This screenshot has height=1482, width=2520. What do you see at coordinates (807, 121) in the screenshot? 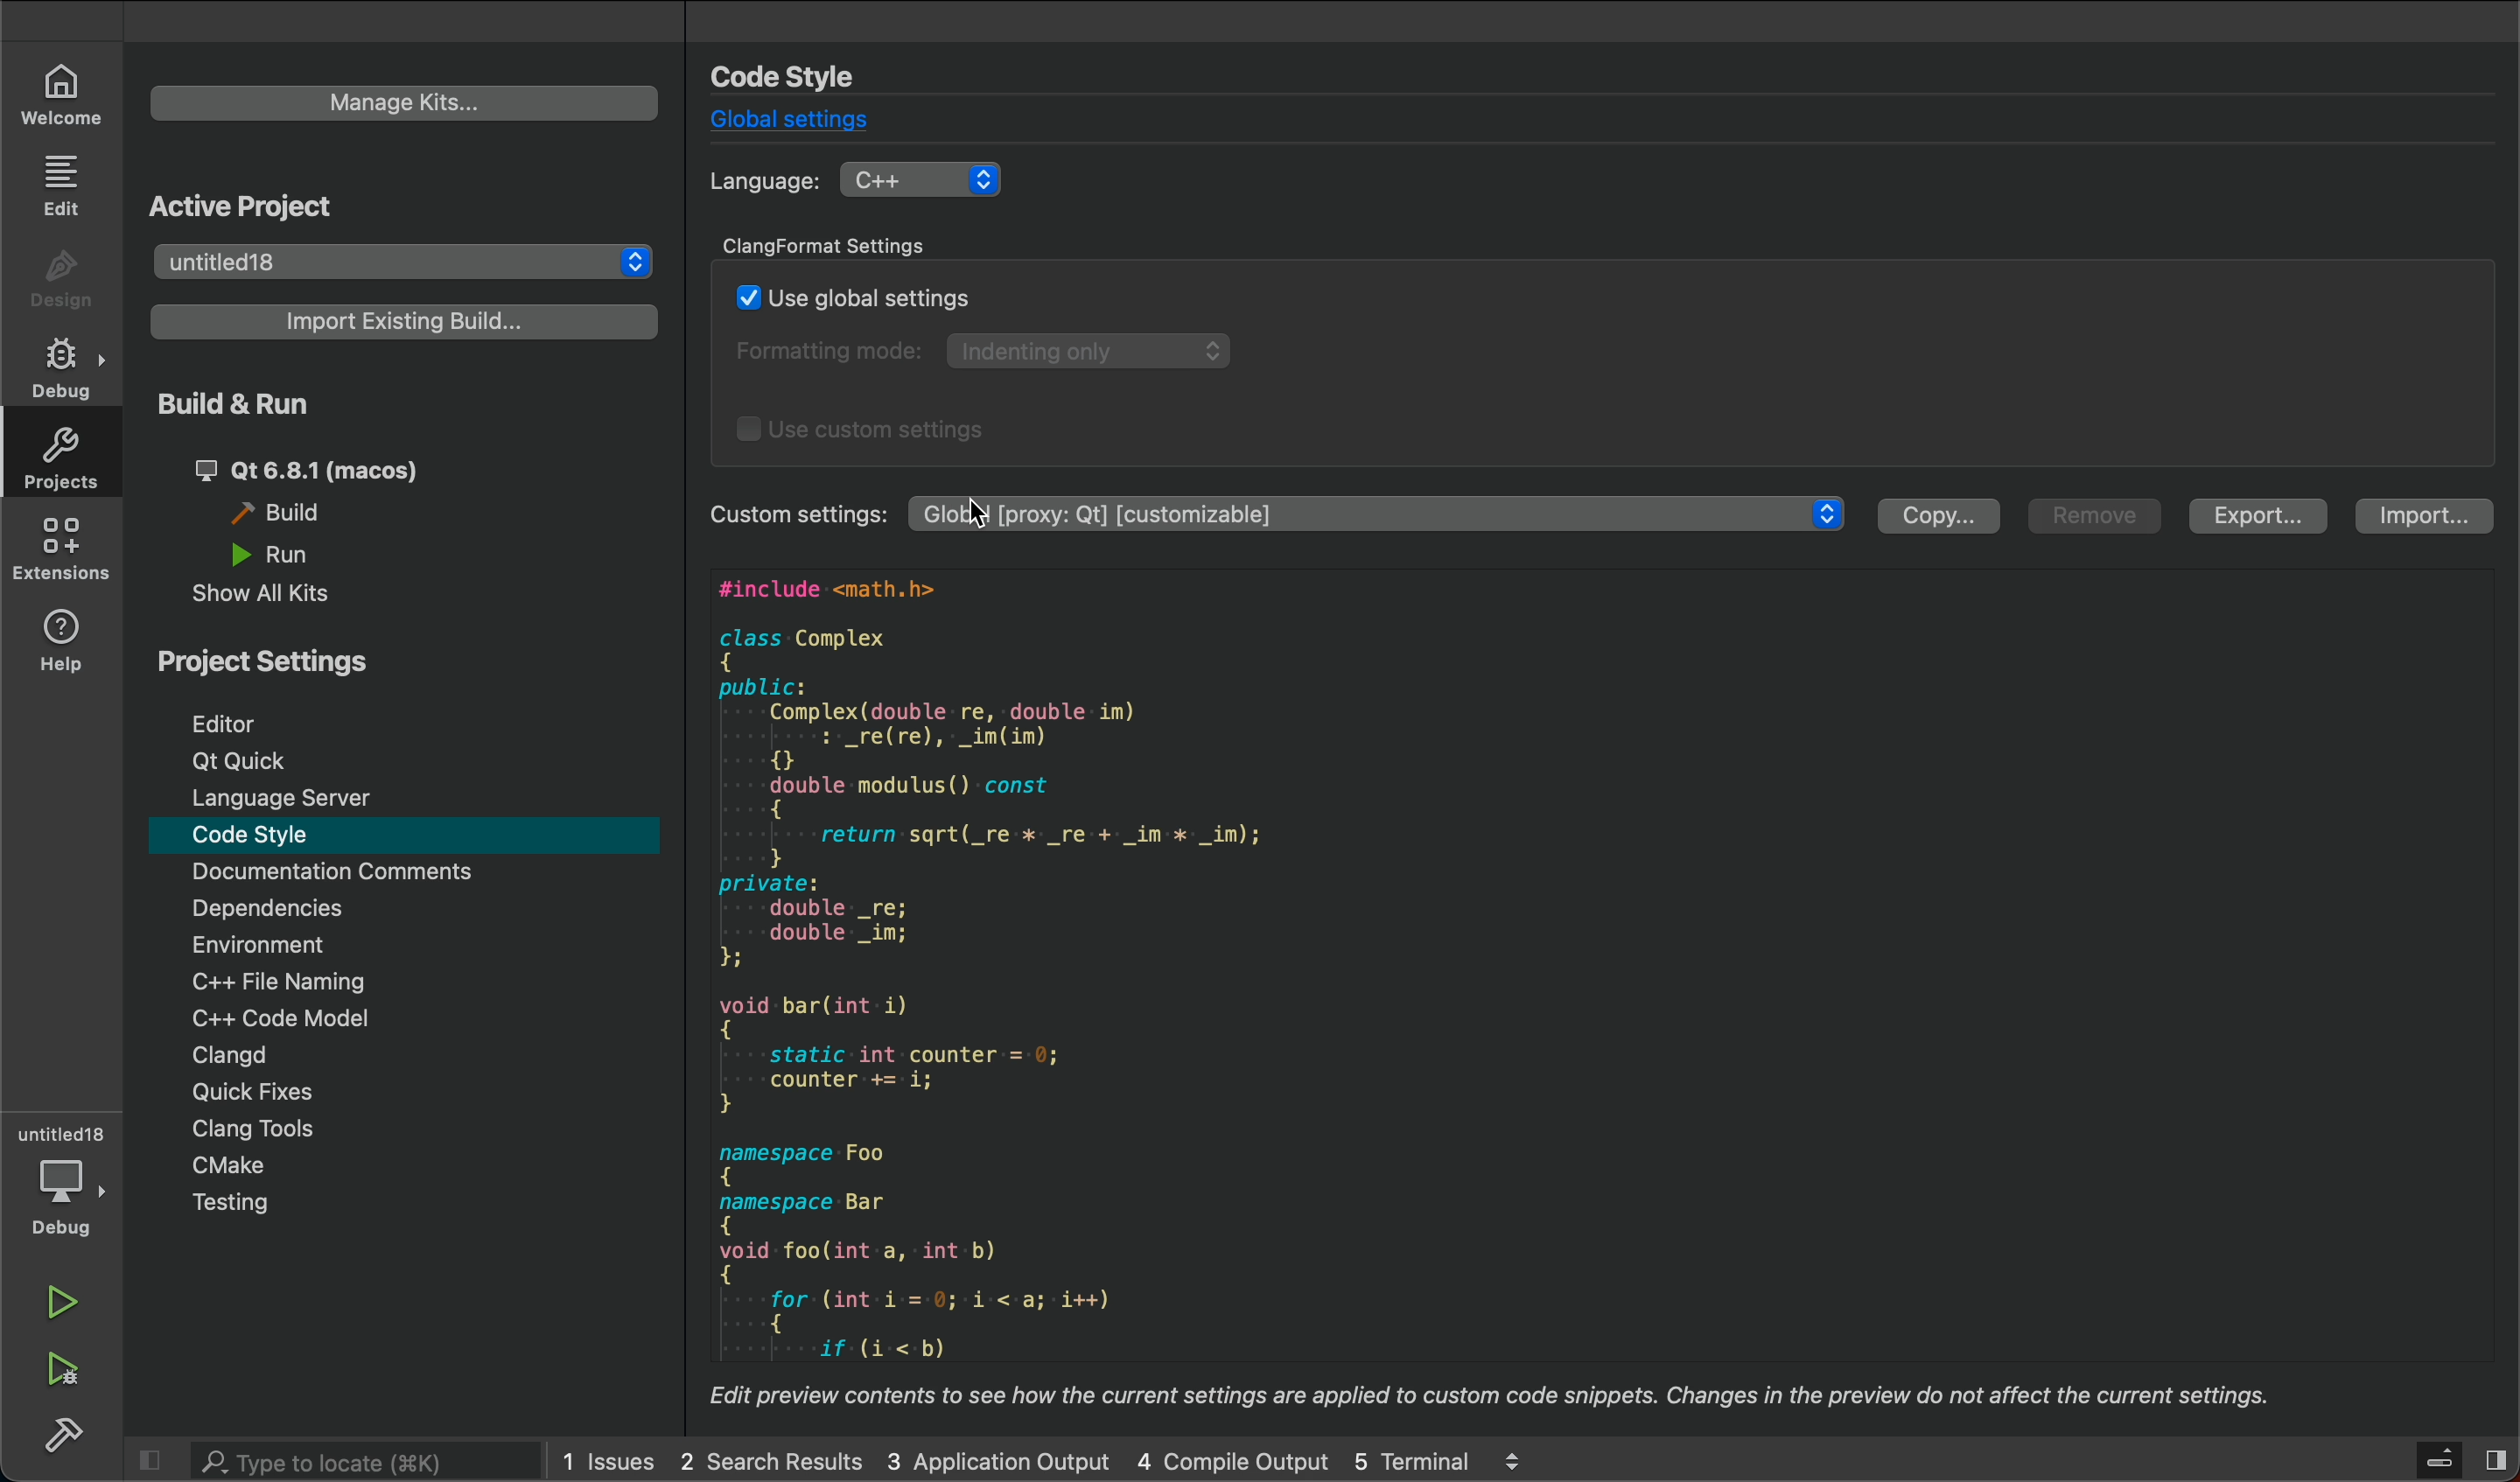
I see `global settings` at bounding box center [807, 121].